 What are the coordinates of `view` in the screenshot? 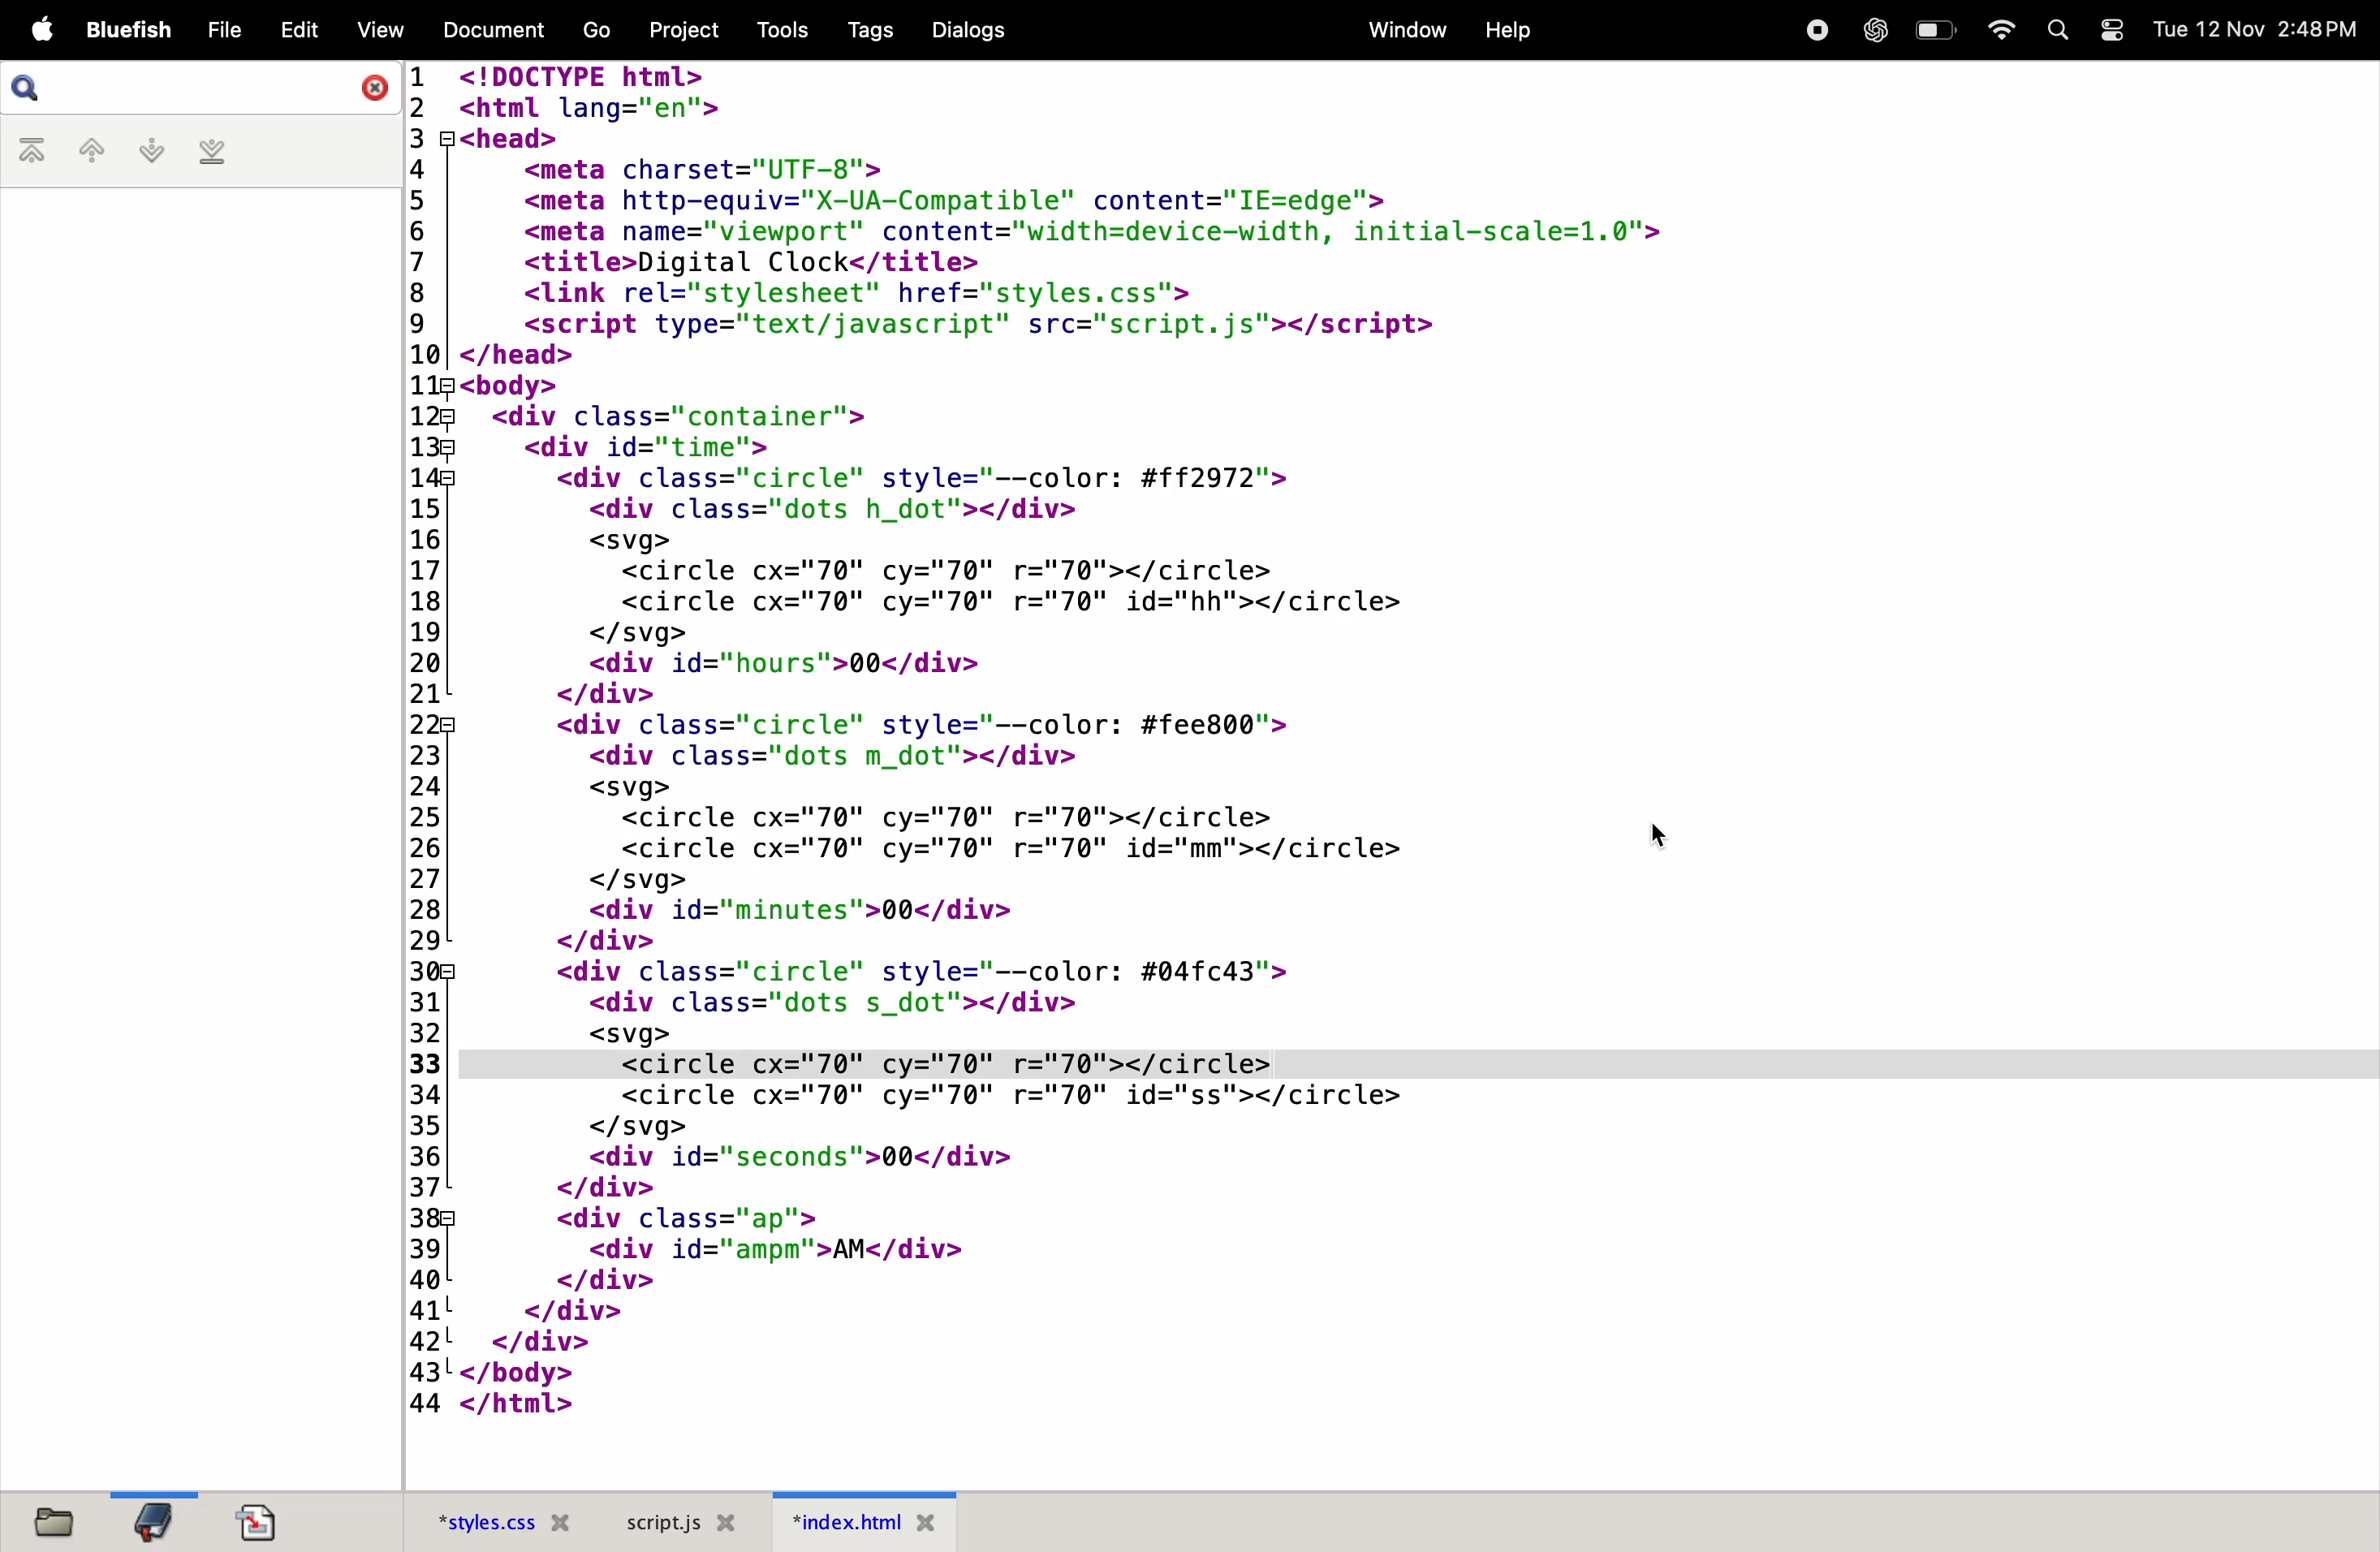 It's located at (381, 30).